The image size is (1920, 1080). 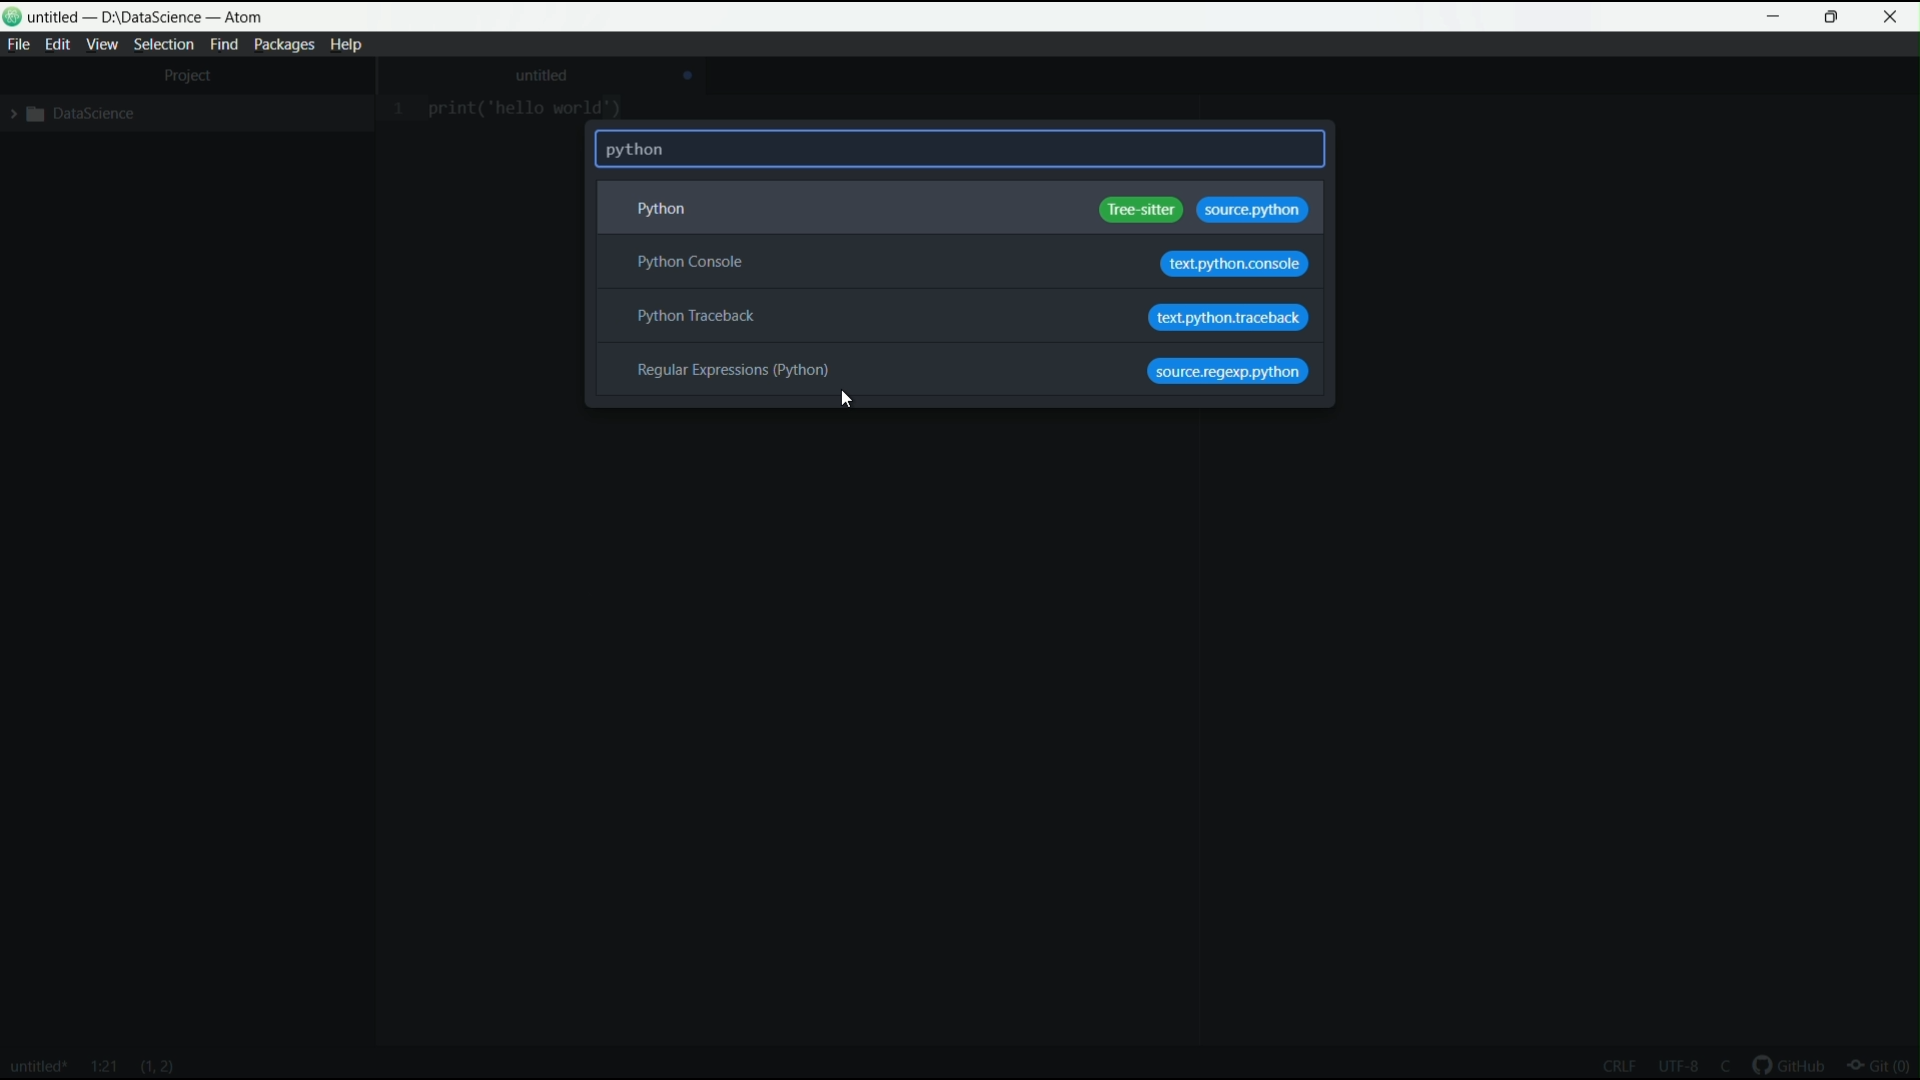 What do you see at coordinates (283, 44) in the screenshot?
I see `packages menu` at bounding box center [283, 44].